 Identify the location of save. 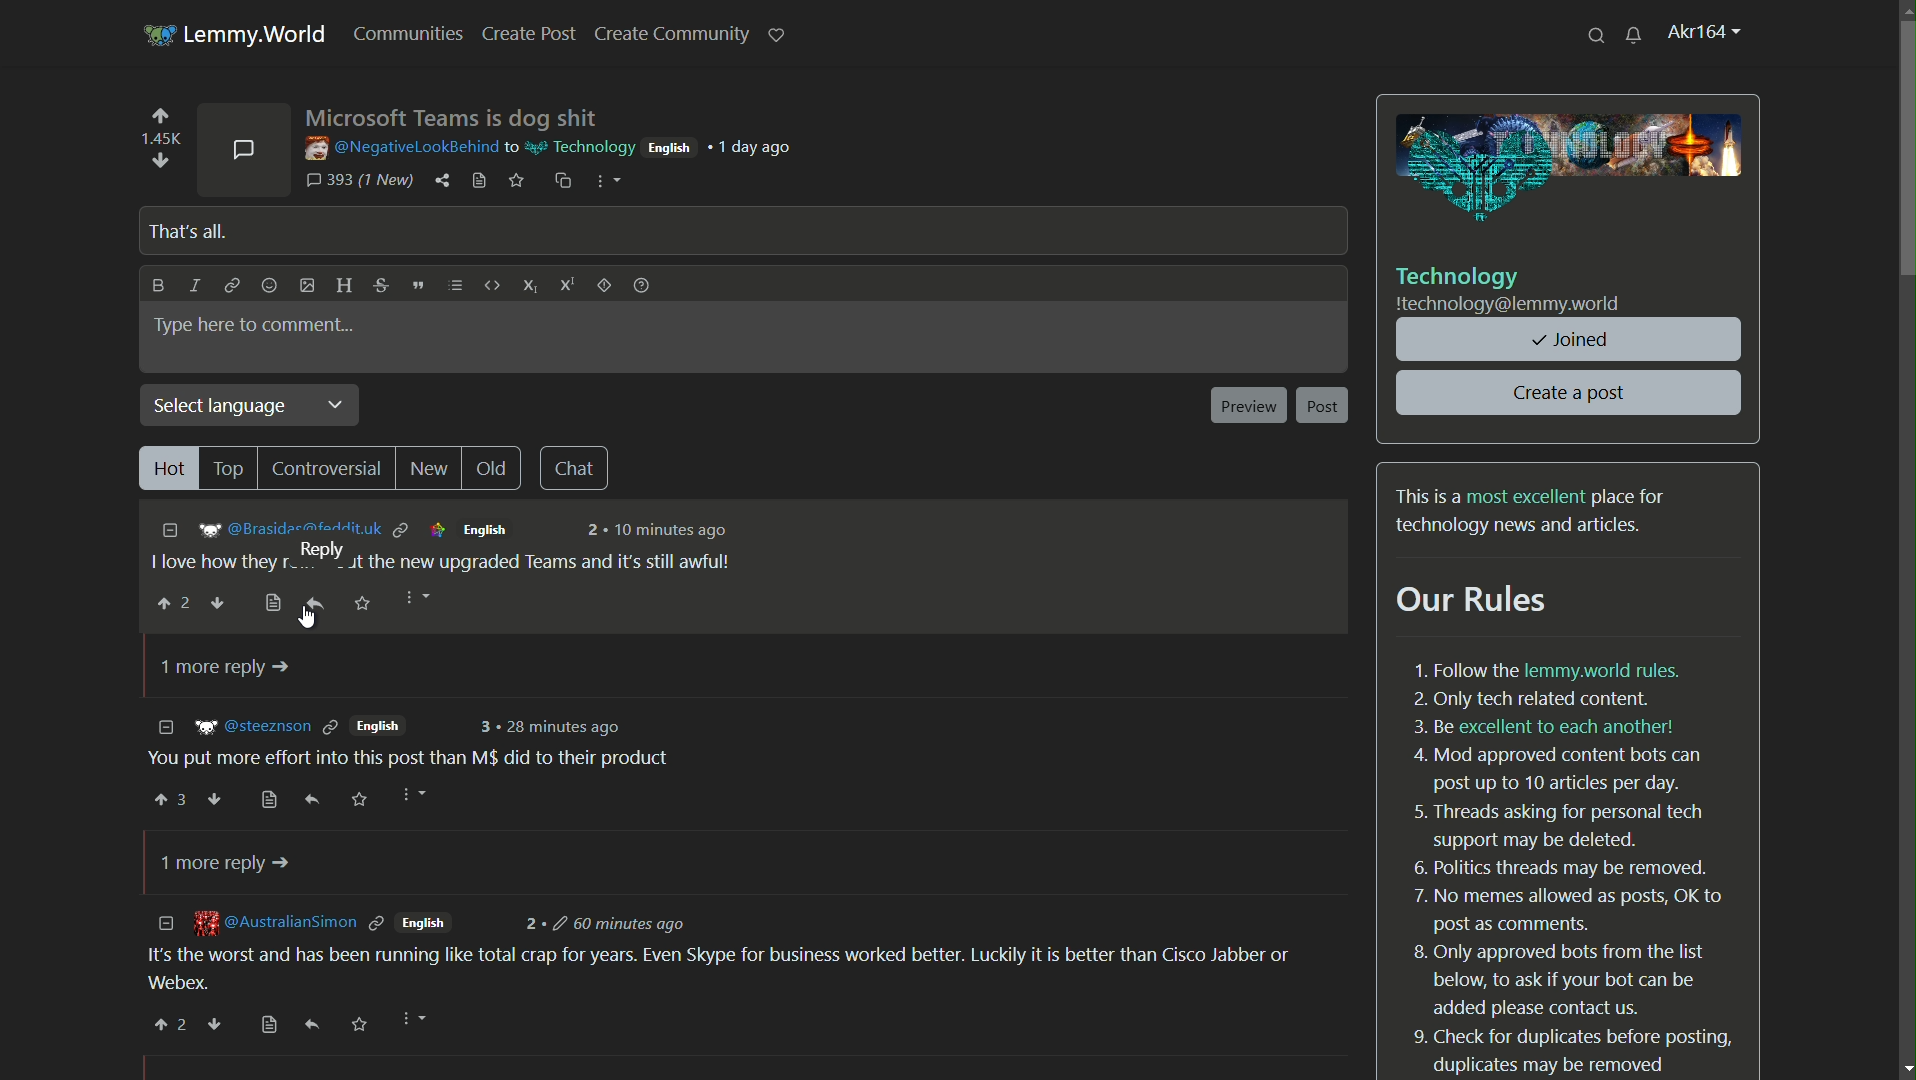
(361, 800).